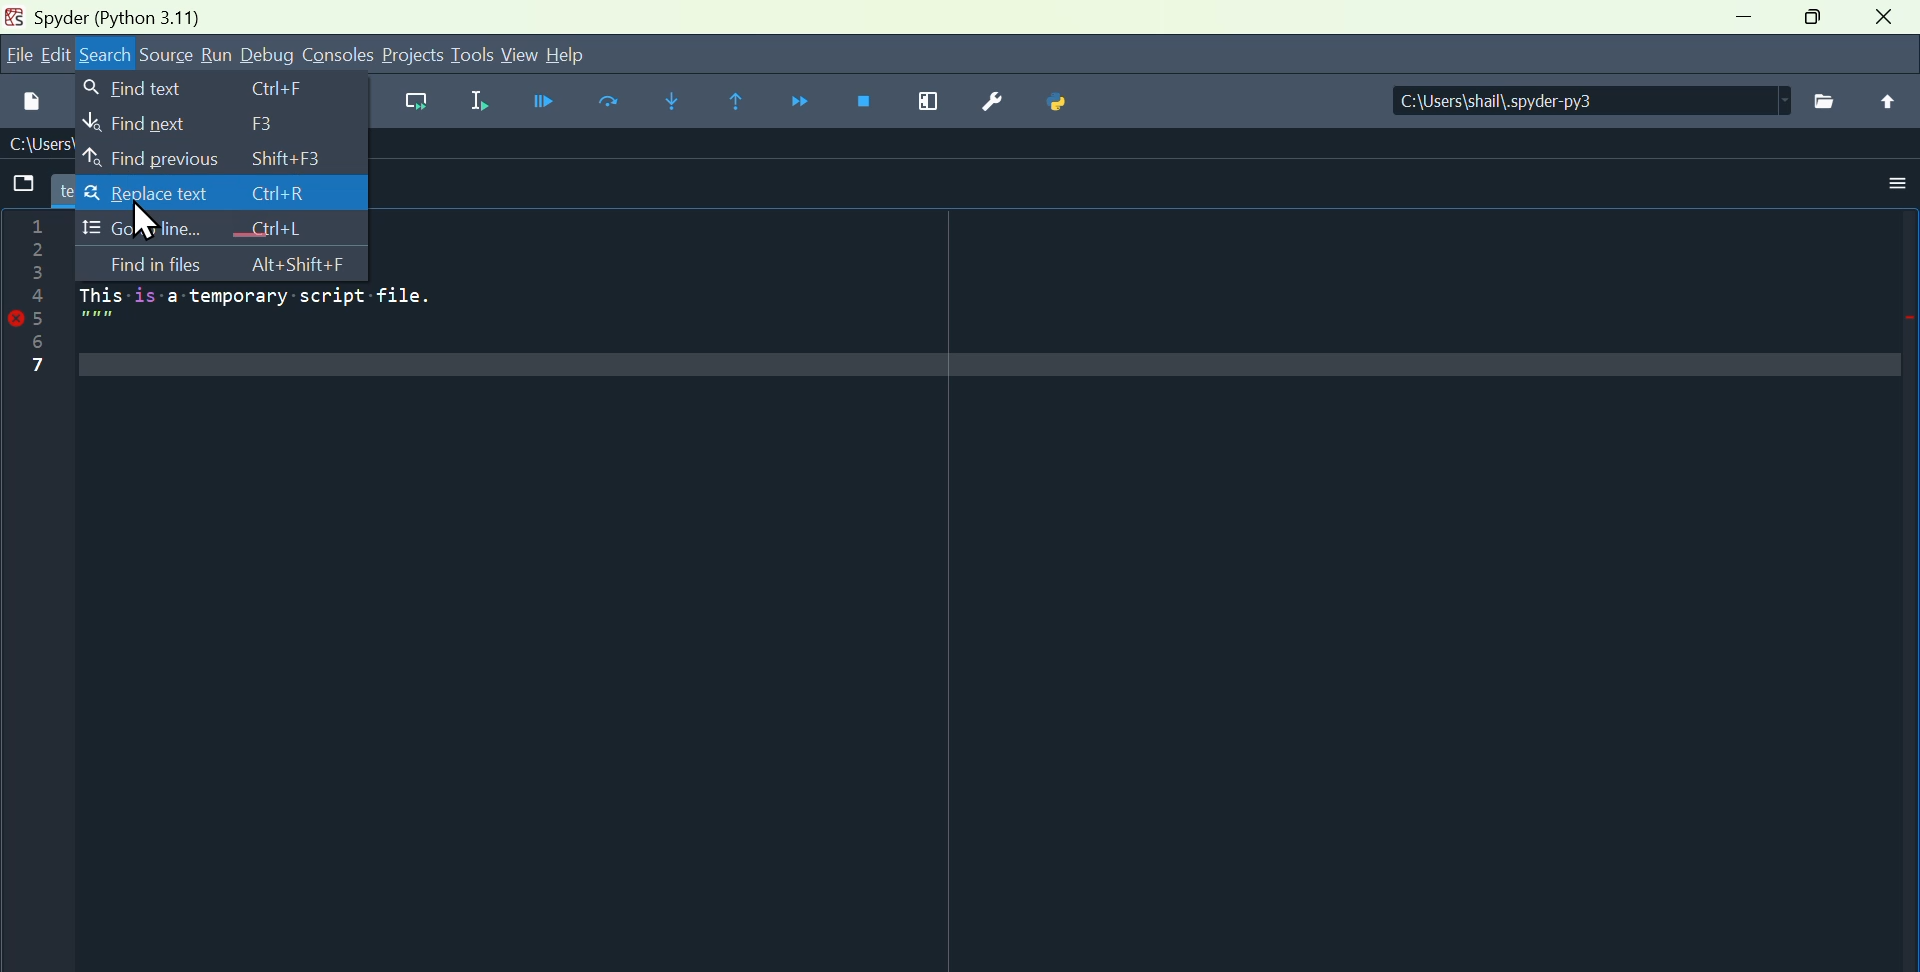 Image resolution: width=1920 pixels, height=972 pixels. I want to click on close, so click(1889, 20).